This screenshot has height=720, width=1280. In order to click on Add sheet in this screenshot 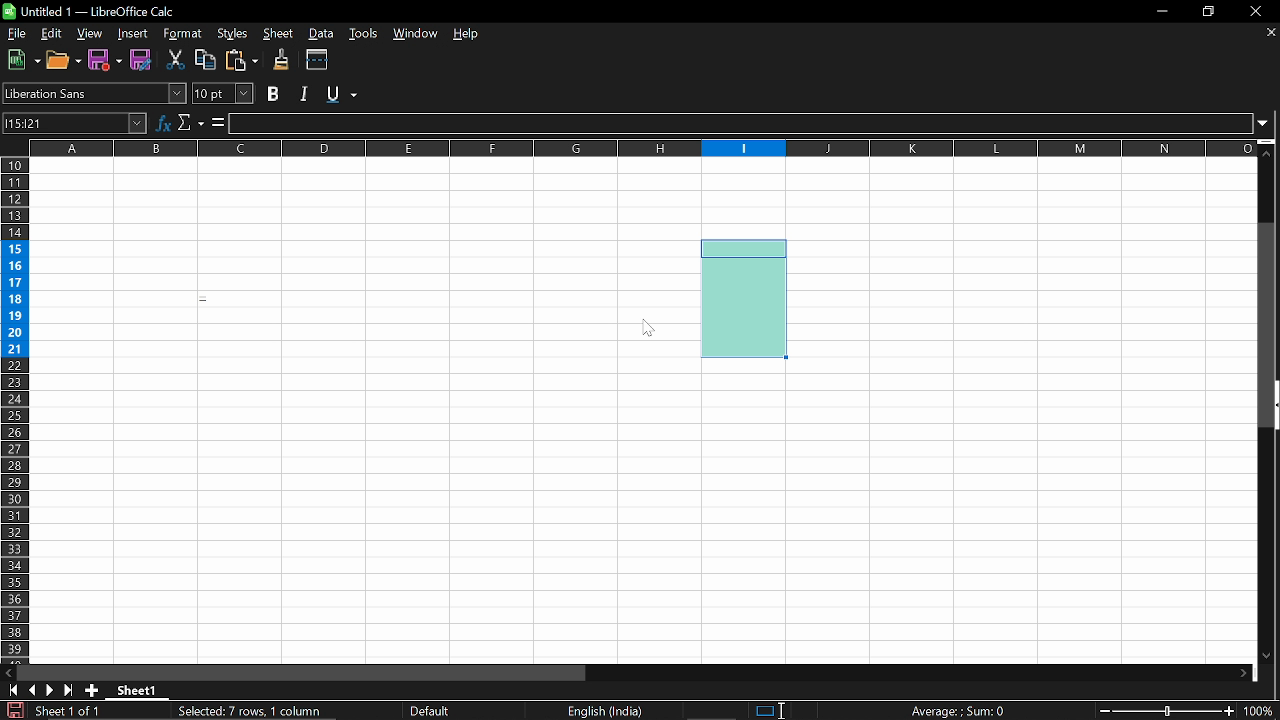, I will do `click(93, 691)`.